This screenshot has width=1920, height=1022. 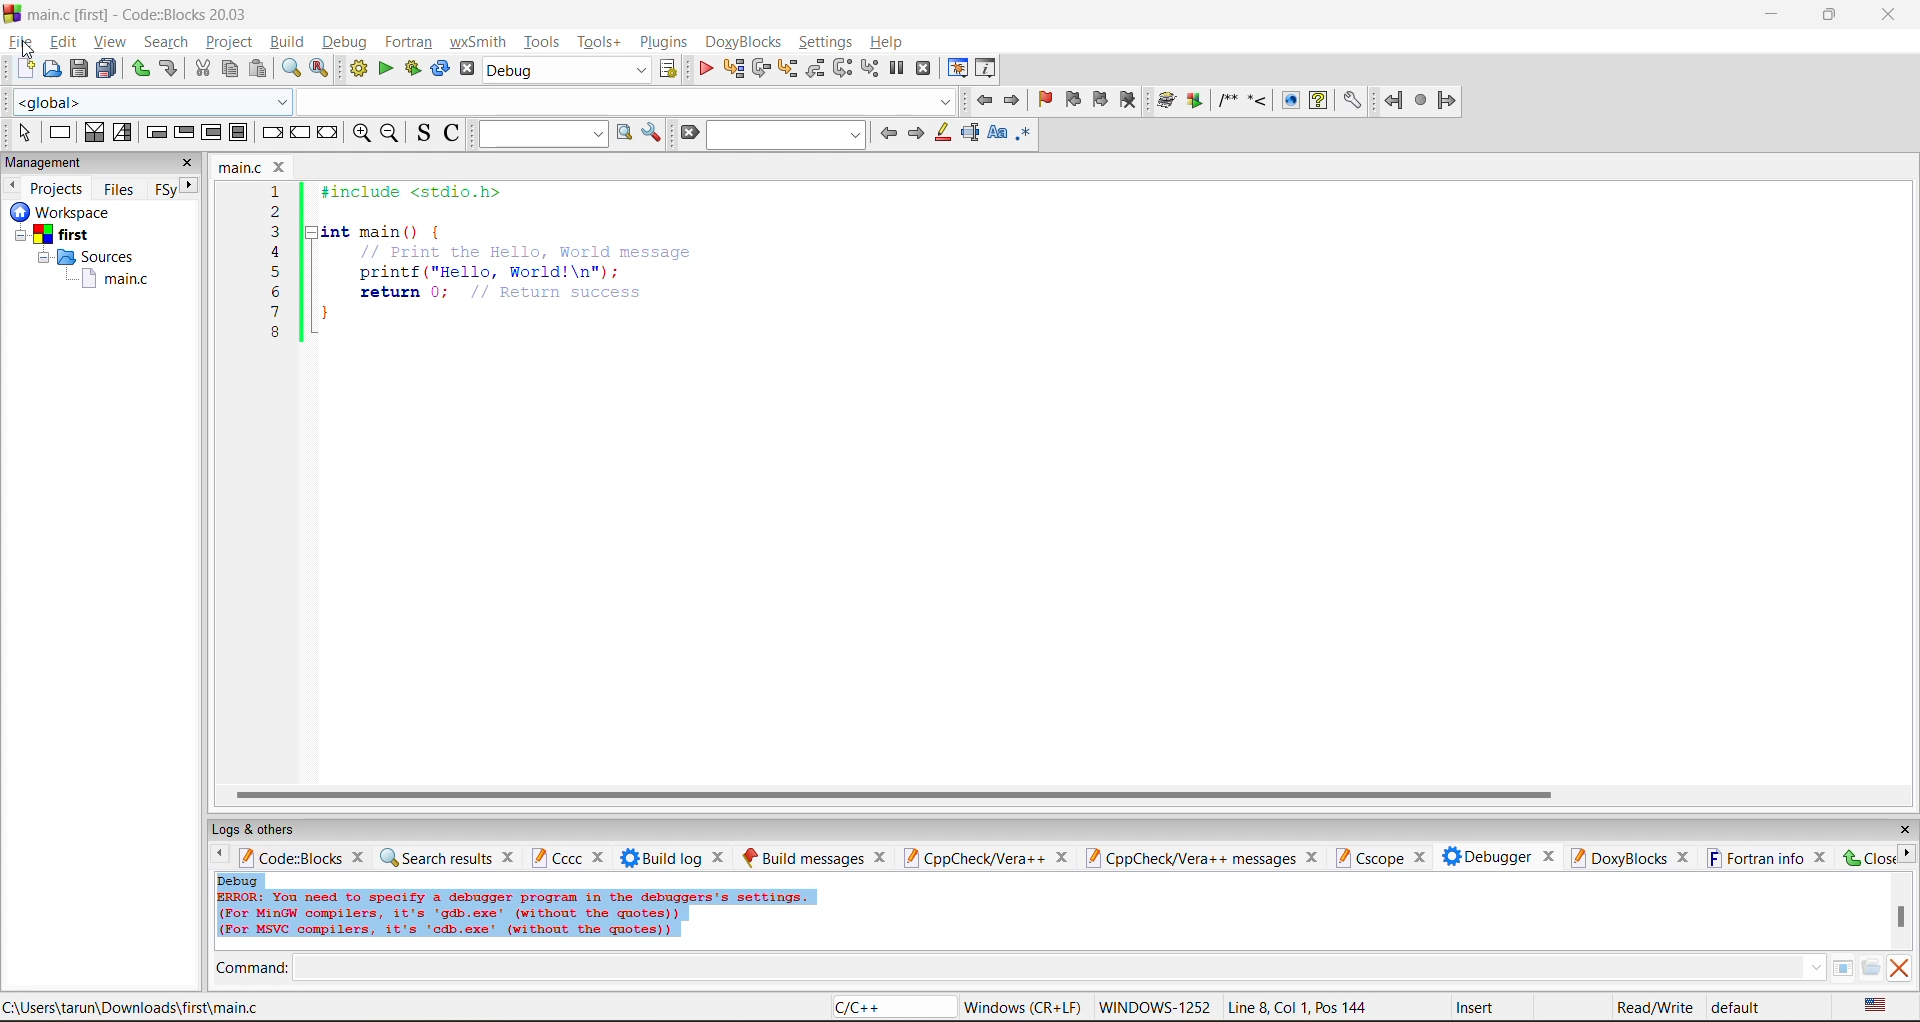 I want to click on code completion compiler, so click(x=480, y=101).